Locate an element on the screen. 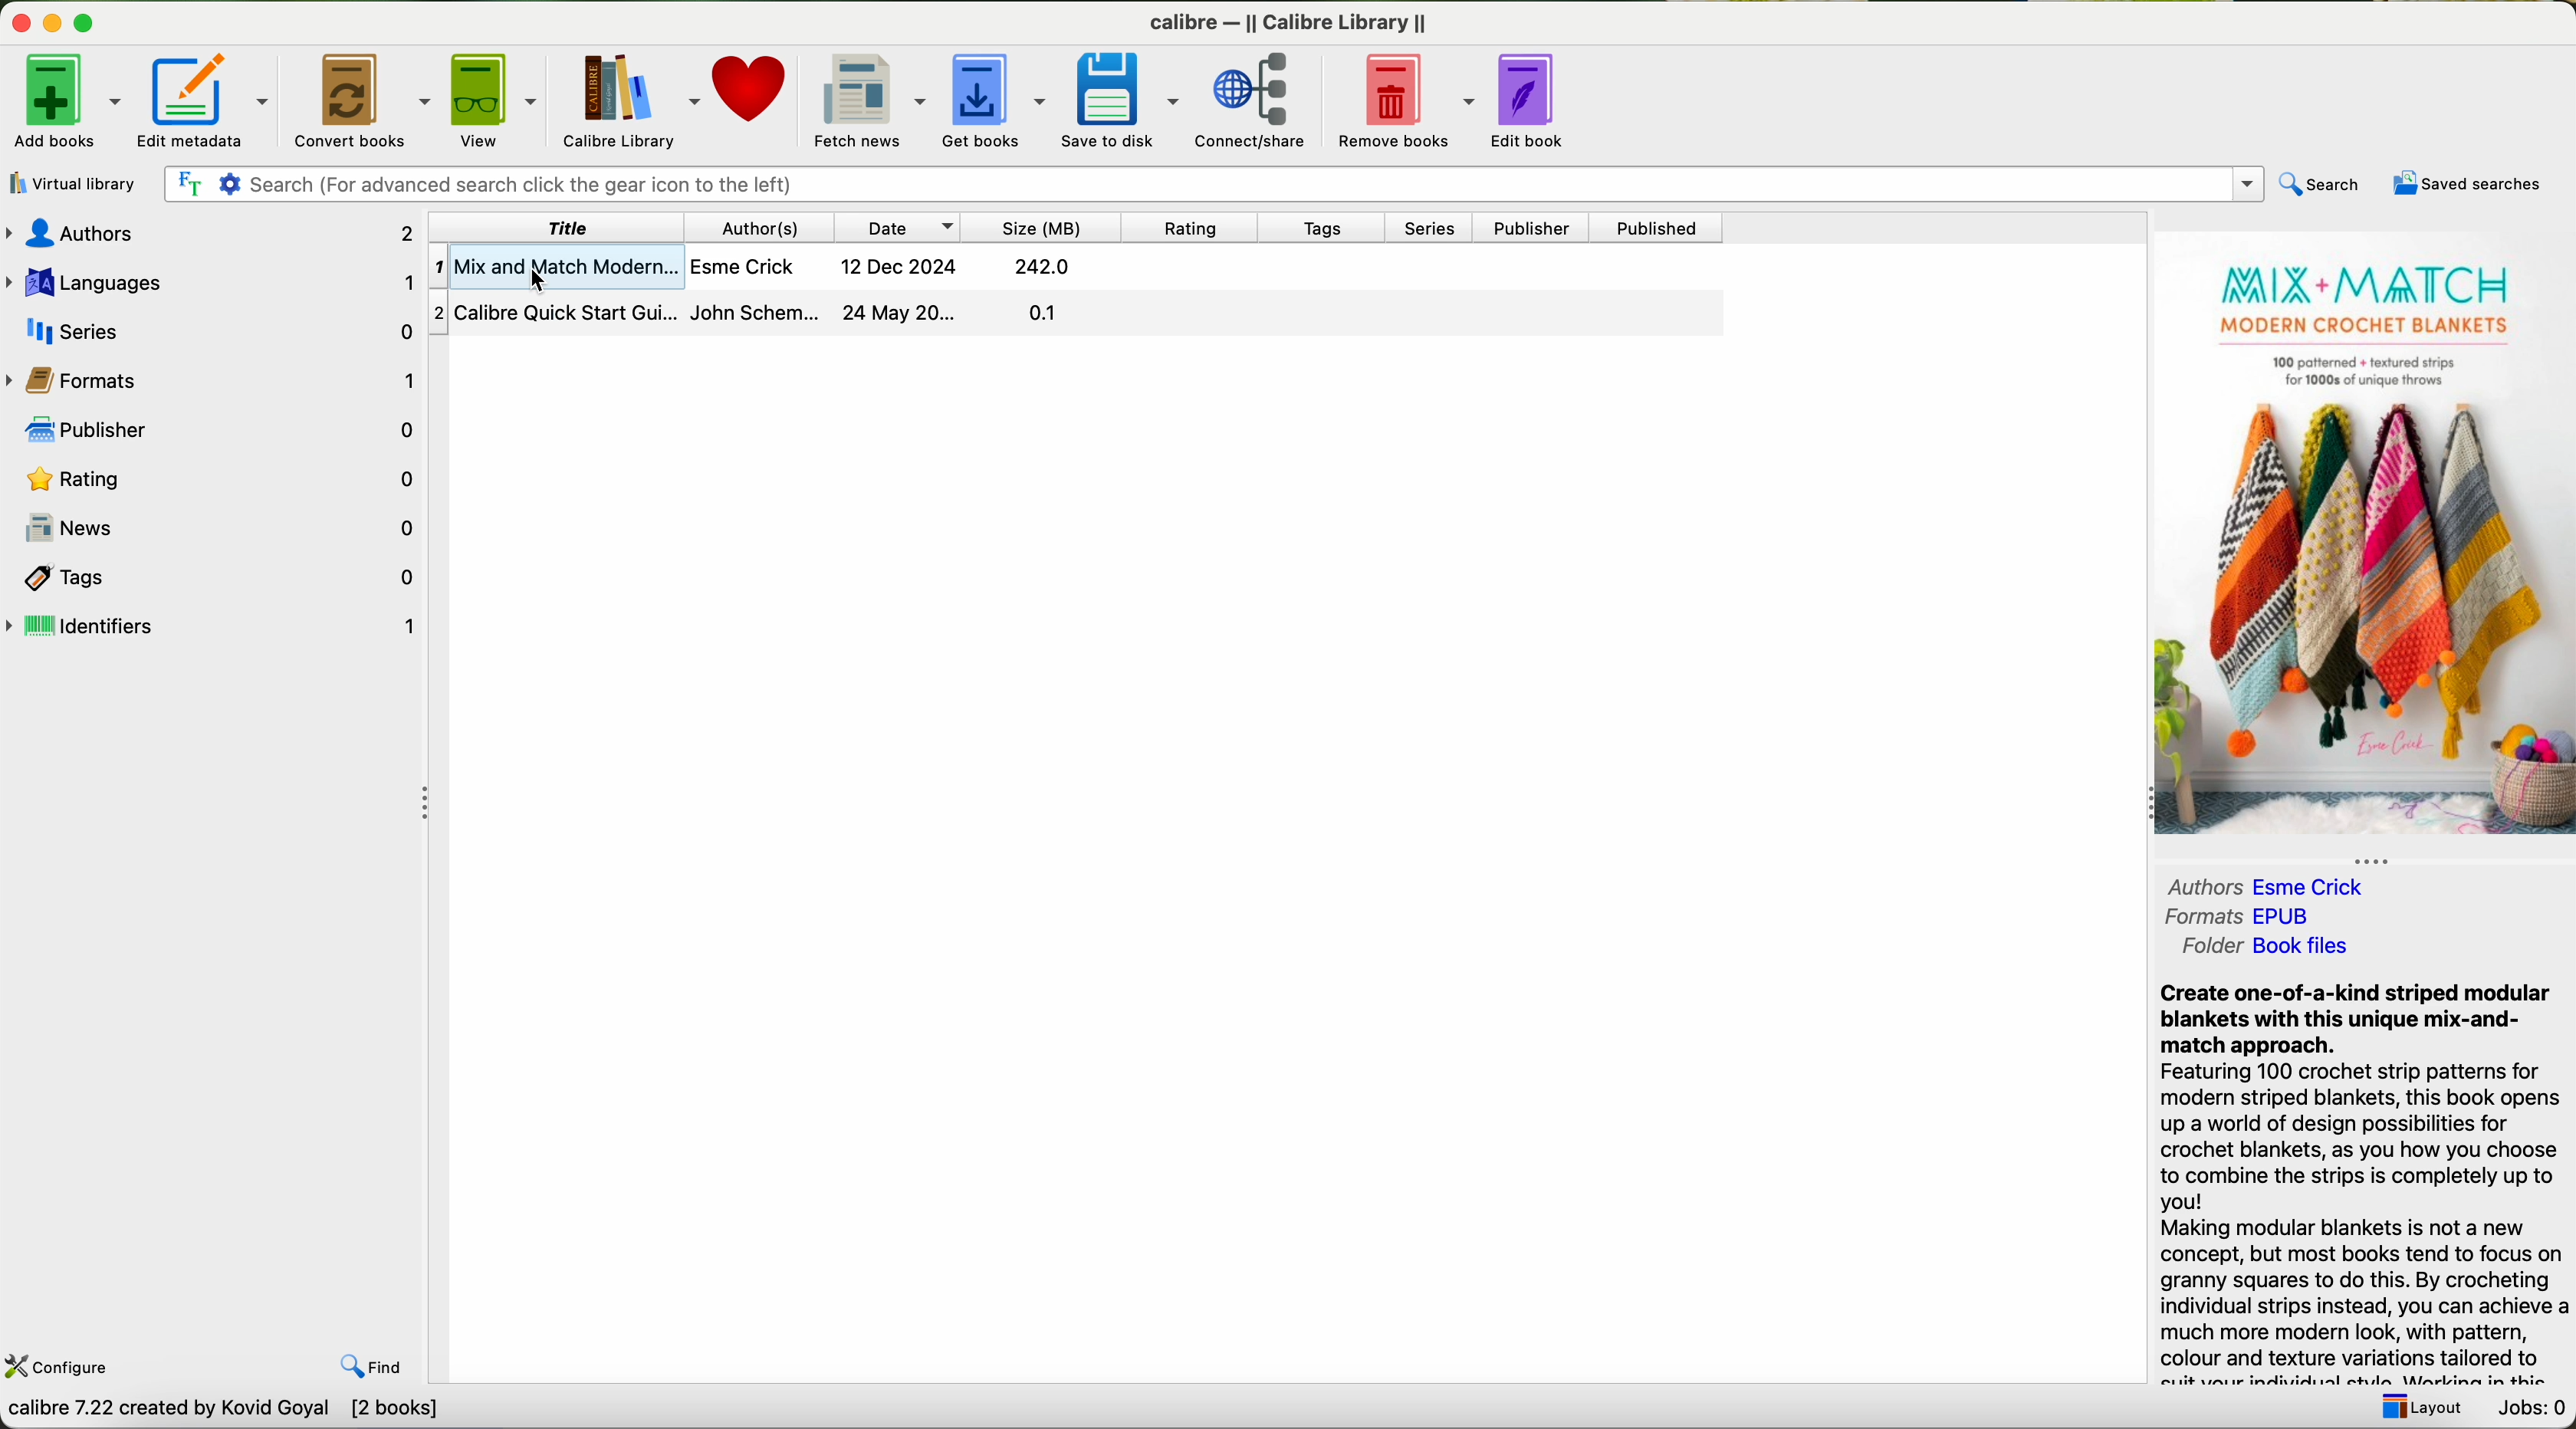  published is located at coordinates (1657, 227).